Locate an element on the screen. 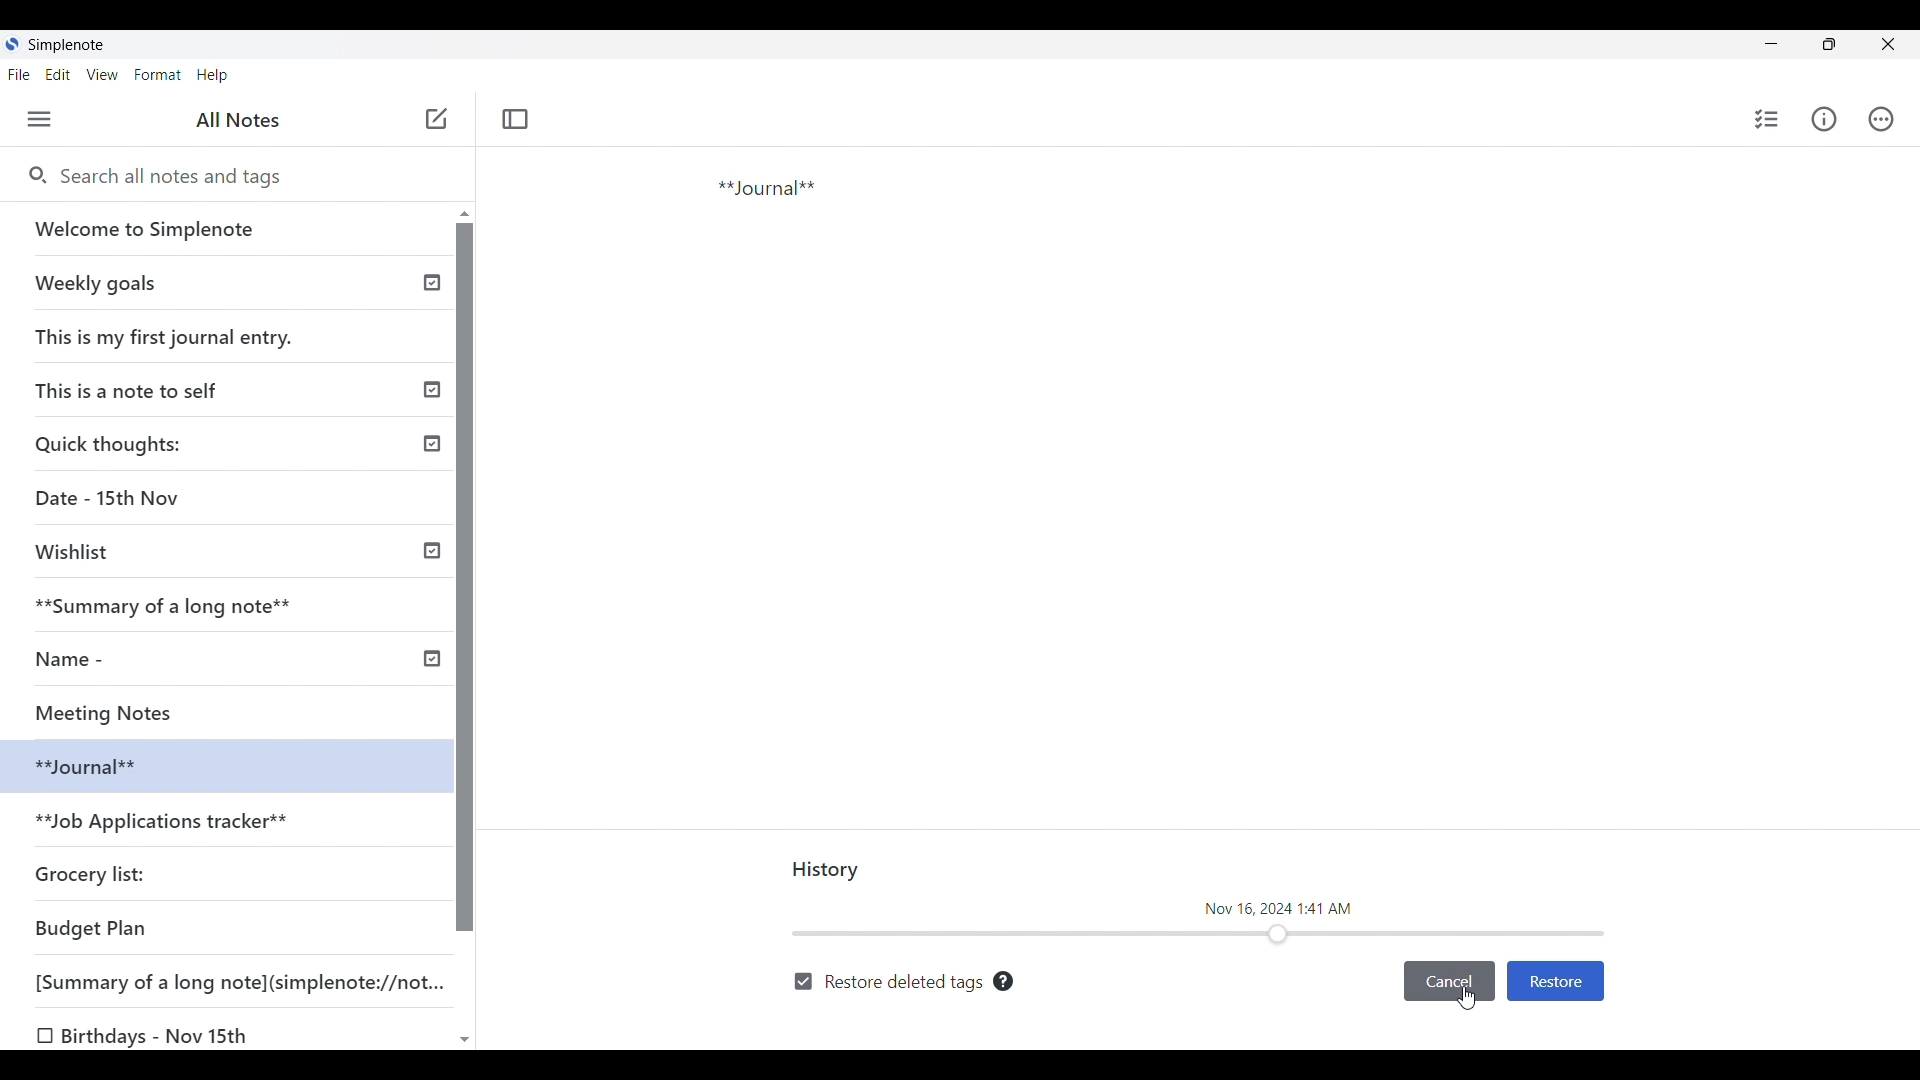  Quick slide to bottom is located at coordinates (465, 1041).